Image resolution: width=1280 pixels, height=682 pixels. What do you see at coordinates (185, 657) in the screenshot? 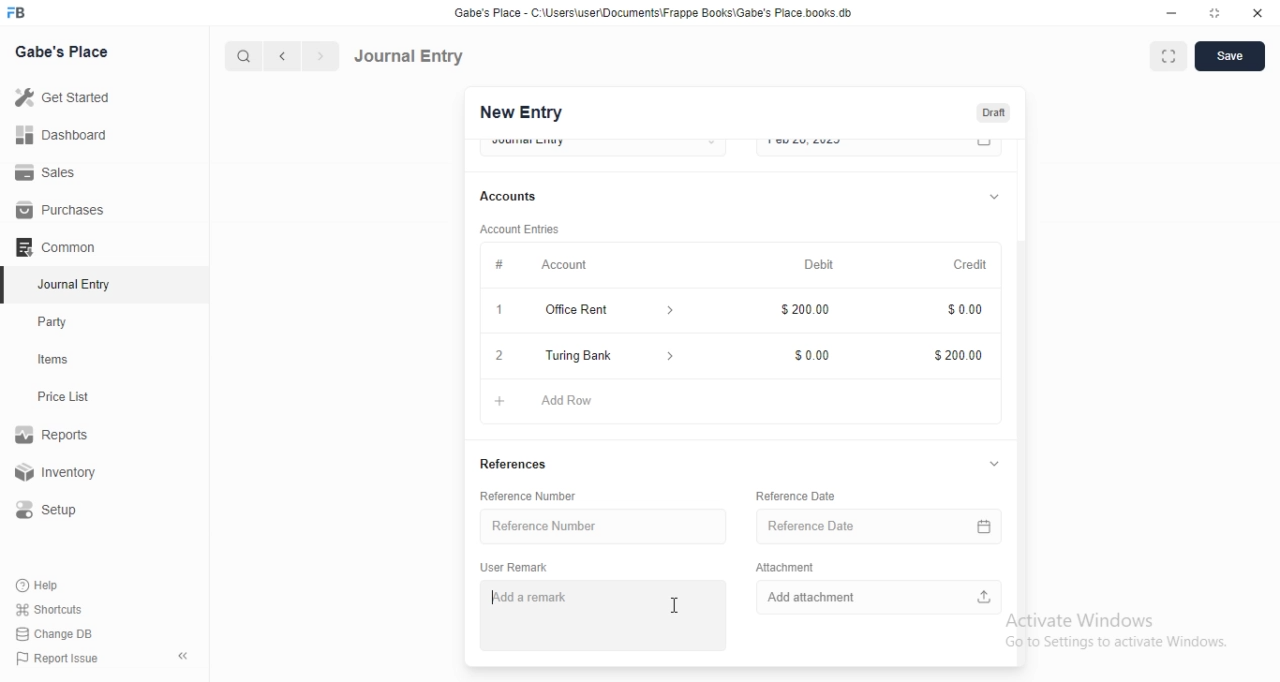
I see `«` at bounding box center [185, 657].